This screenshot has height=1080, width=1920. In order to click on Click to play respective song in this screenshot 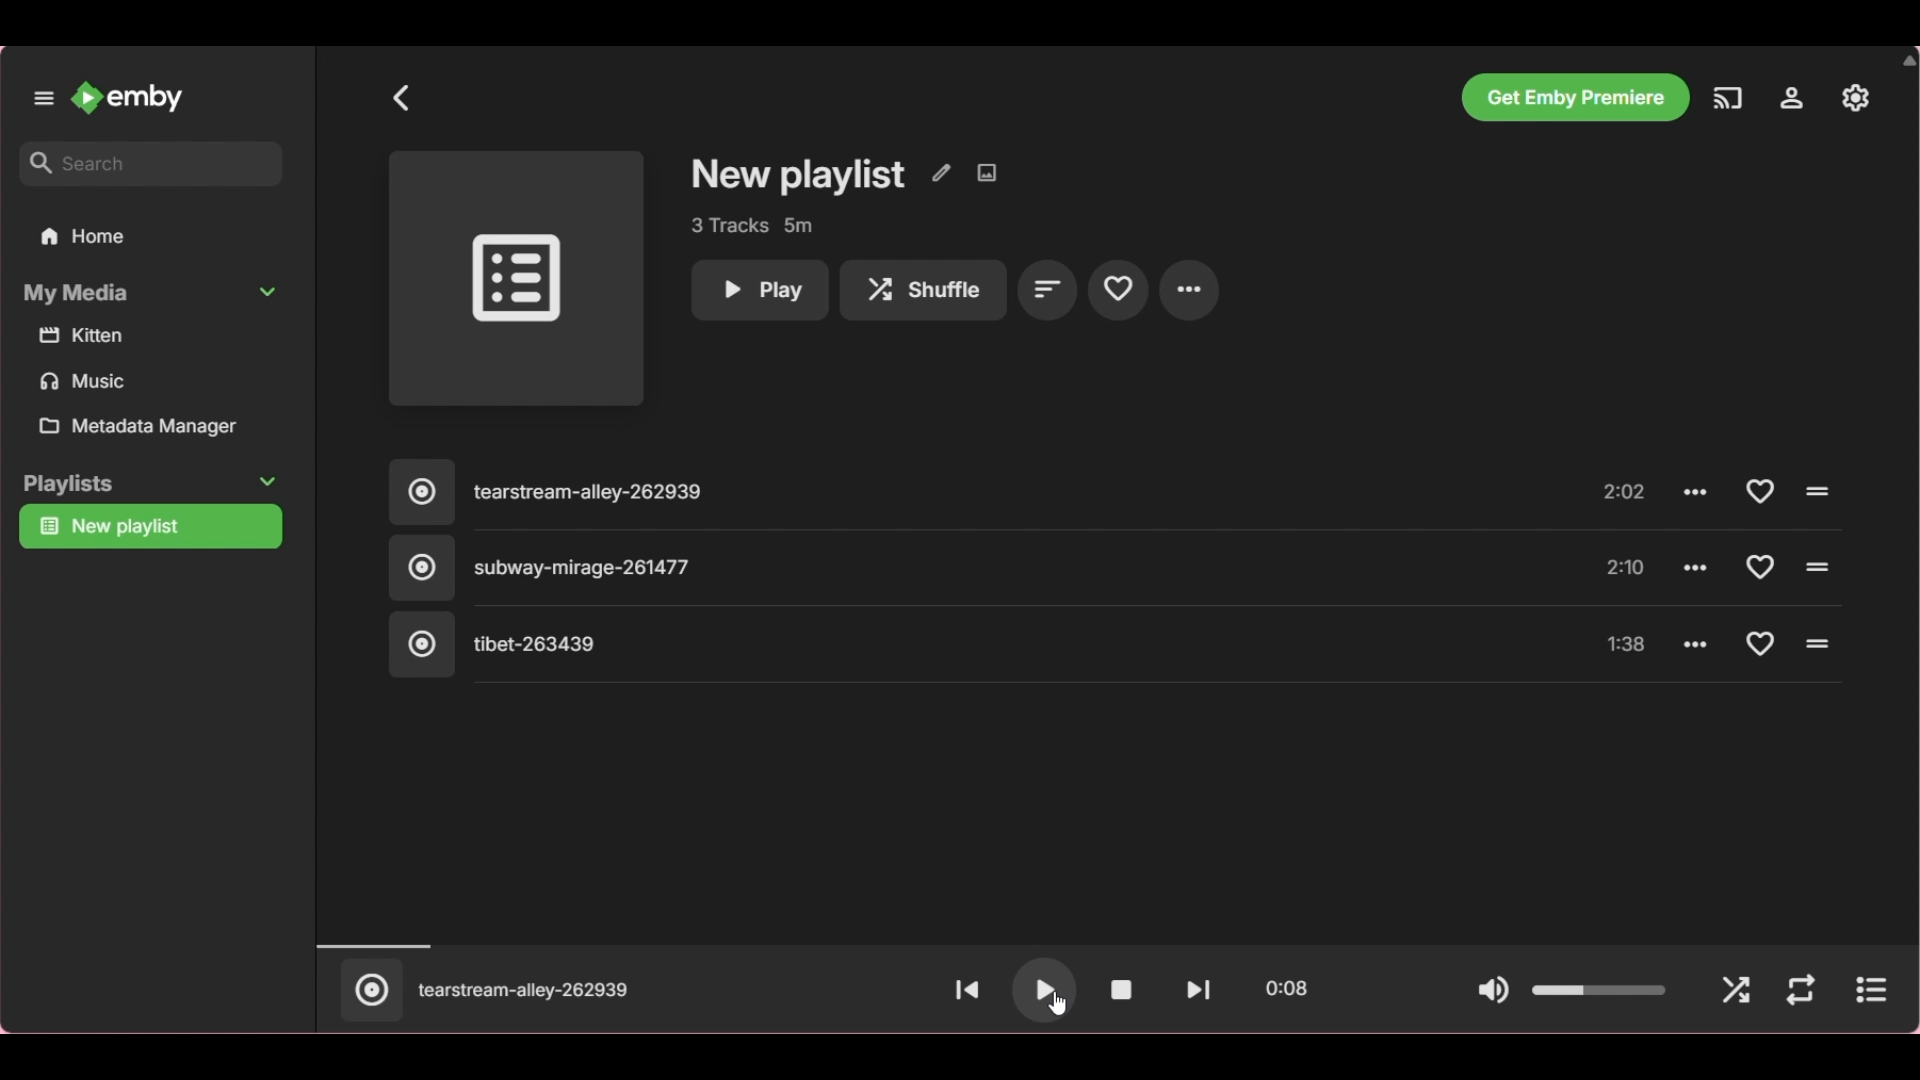, I will do `click(1815, 492)`.